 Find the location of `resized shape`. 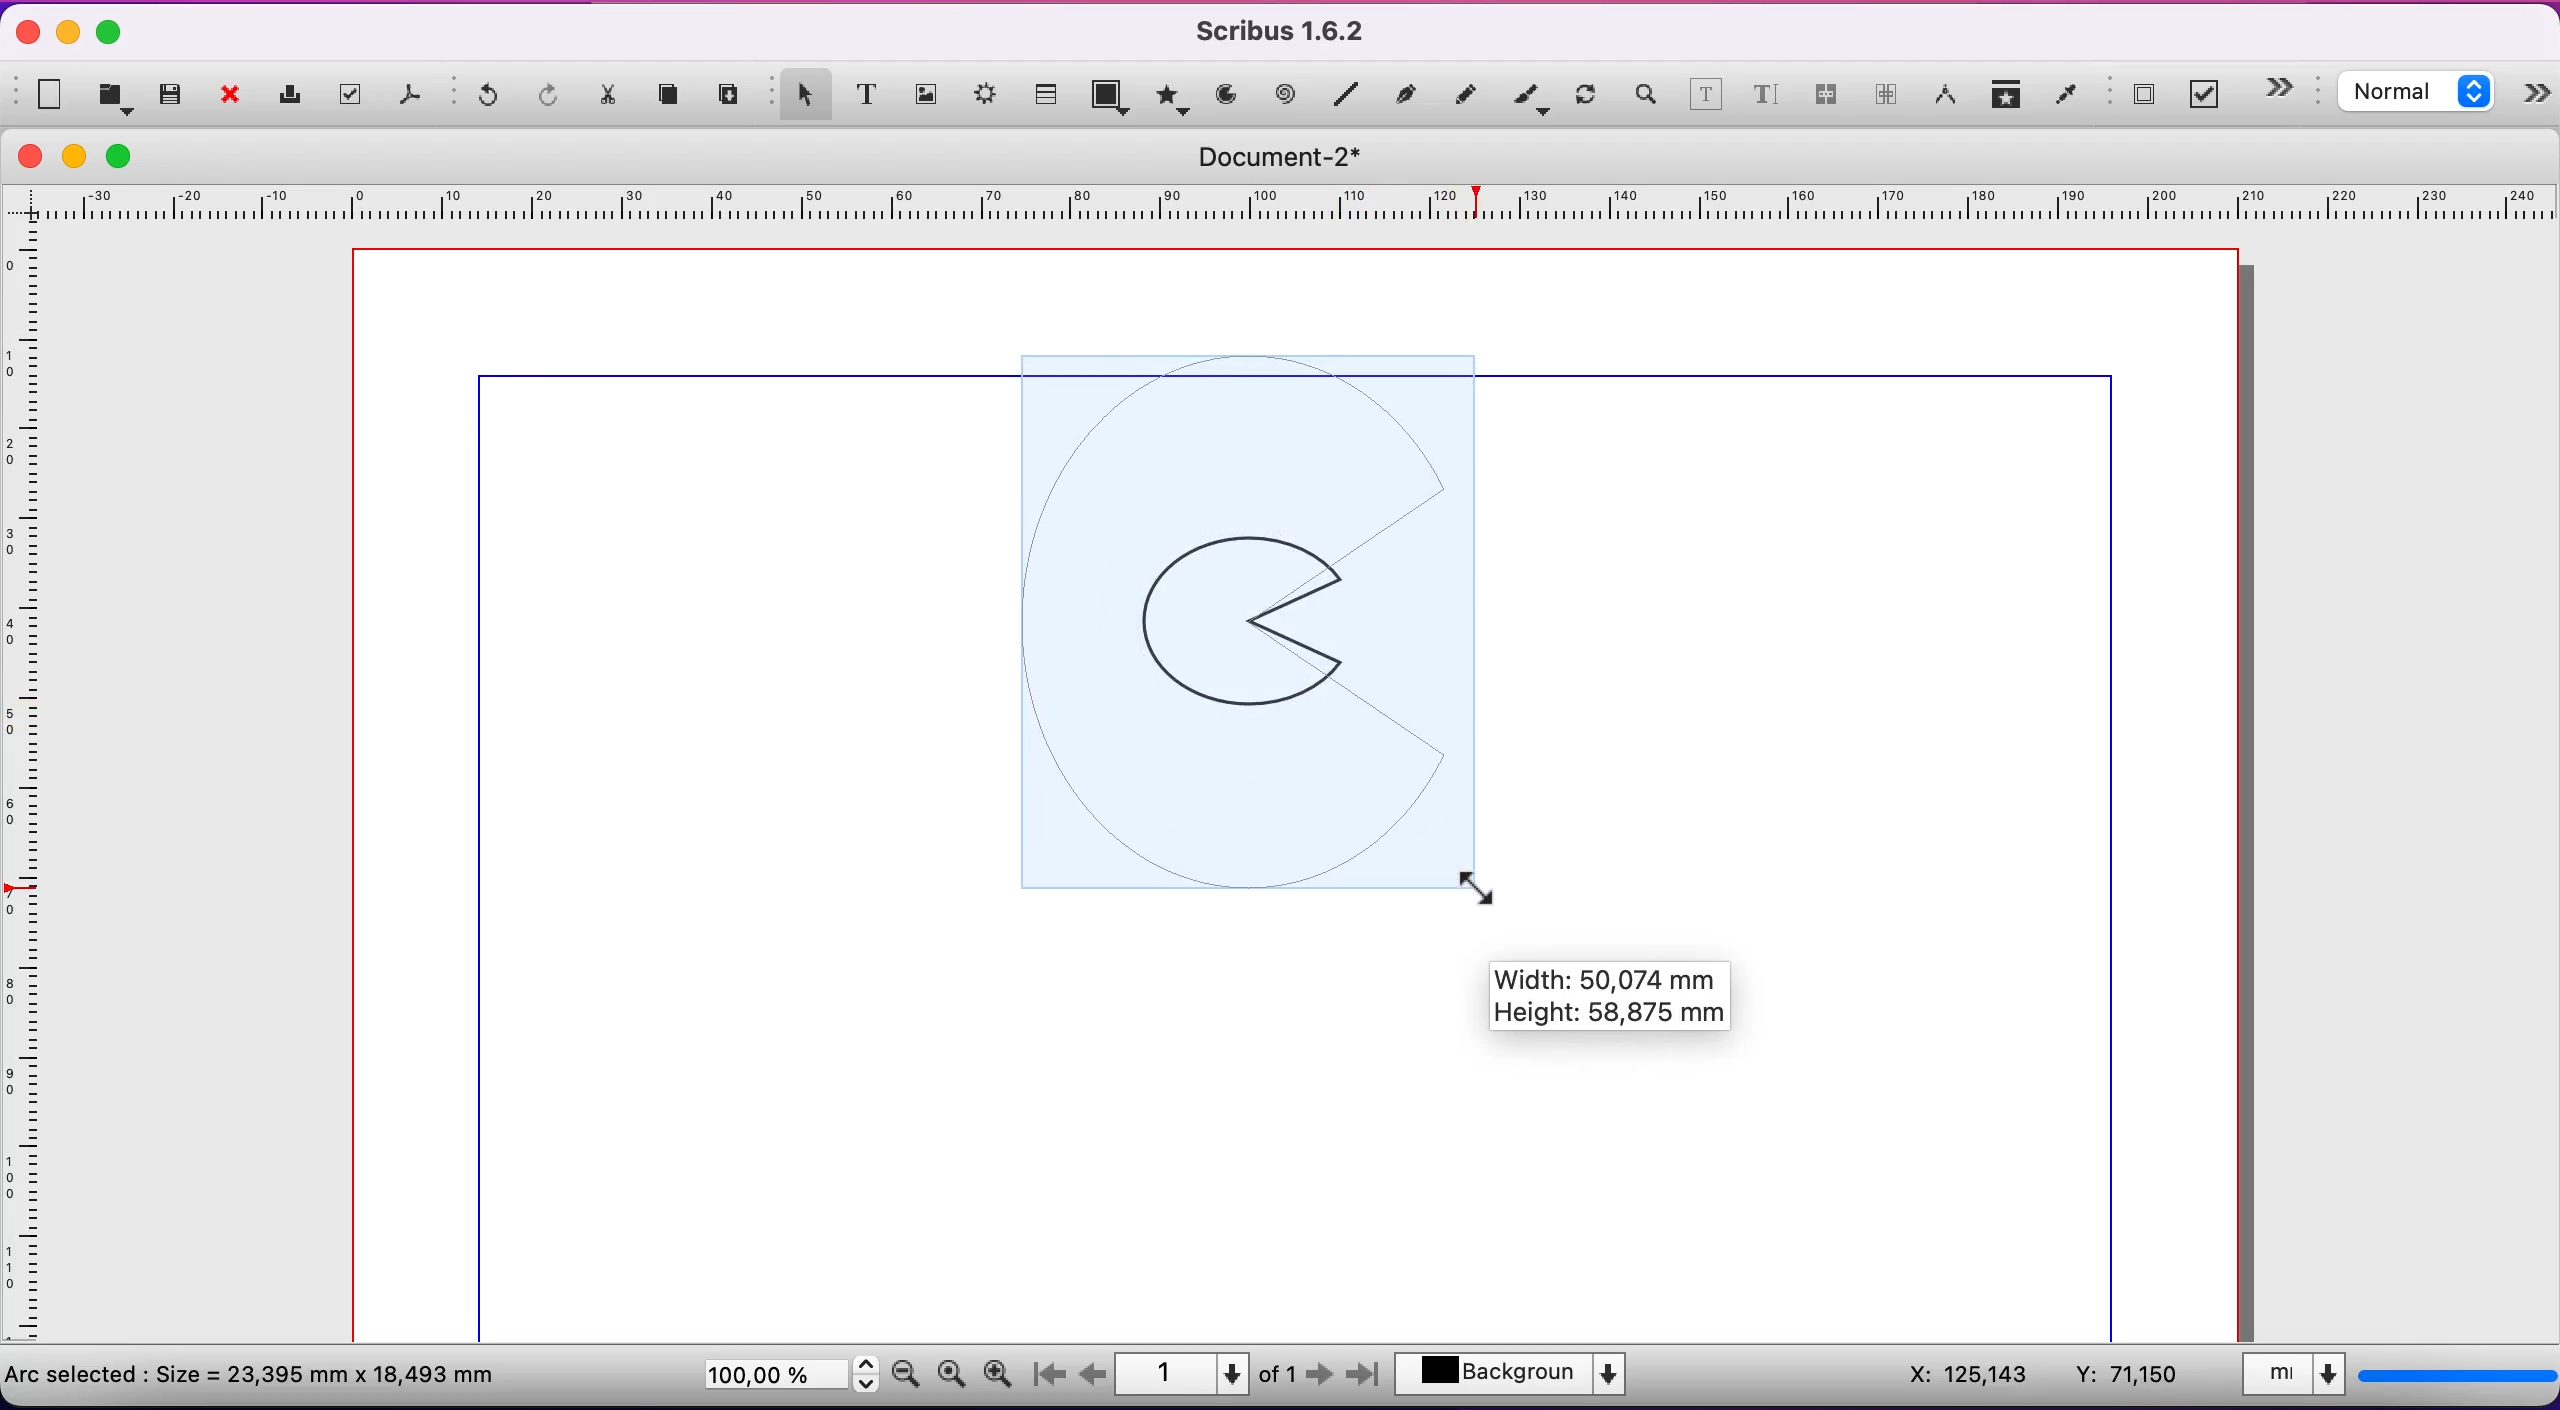

resized shape is located at coordinates (1259, 624).